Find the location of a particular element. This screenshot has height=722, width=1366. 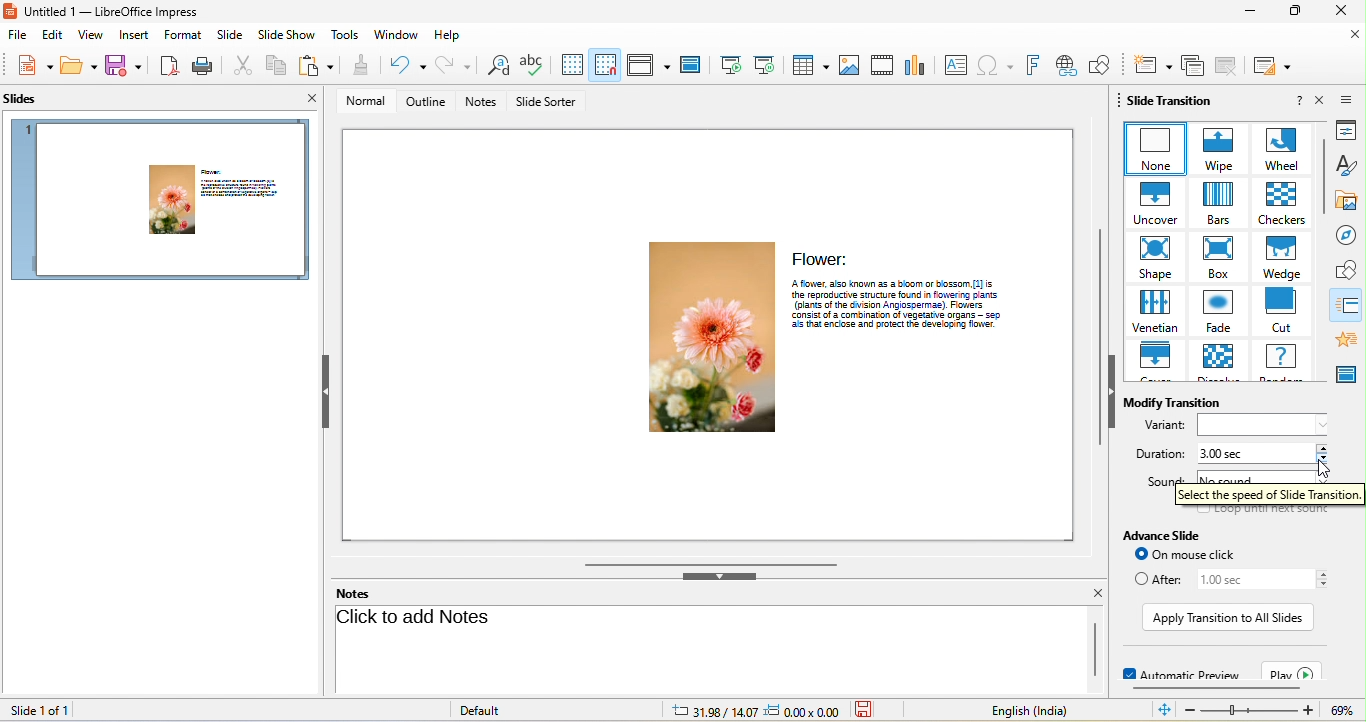

properties is located at coordinates (1351, 130).